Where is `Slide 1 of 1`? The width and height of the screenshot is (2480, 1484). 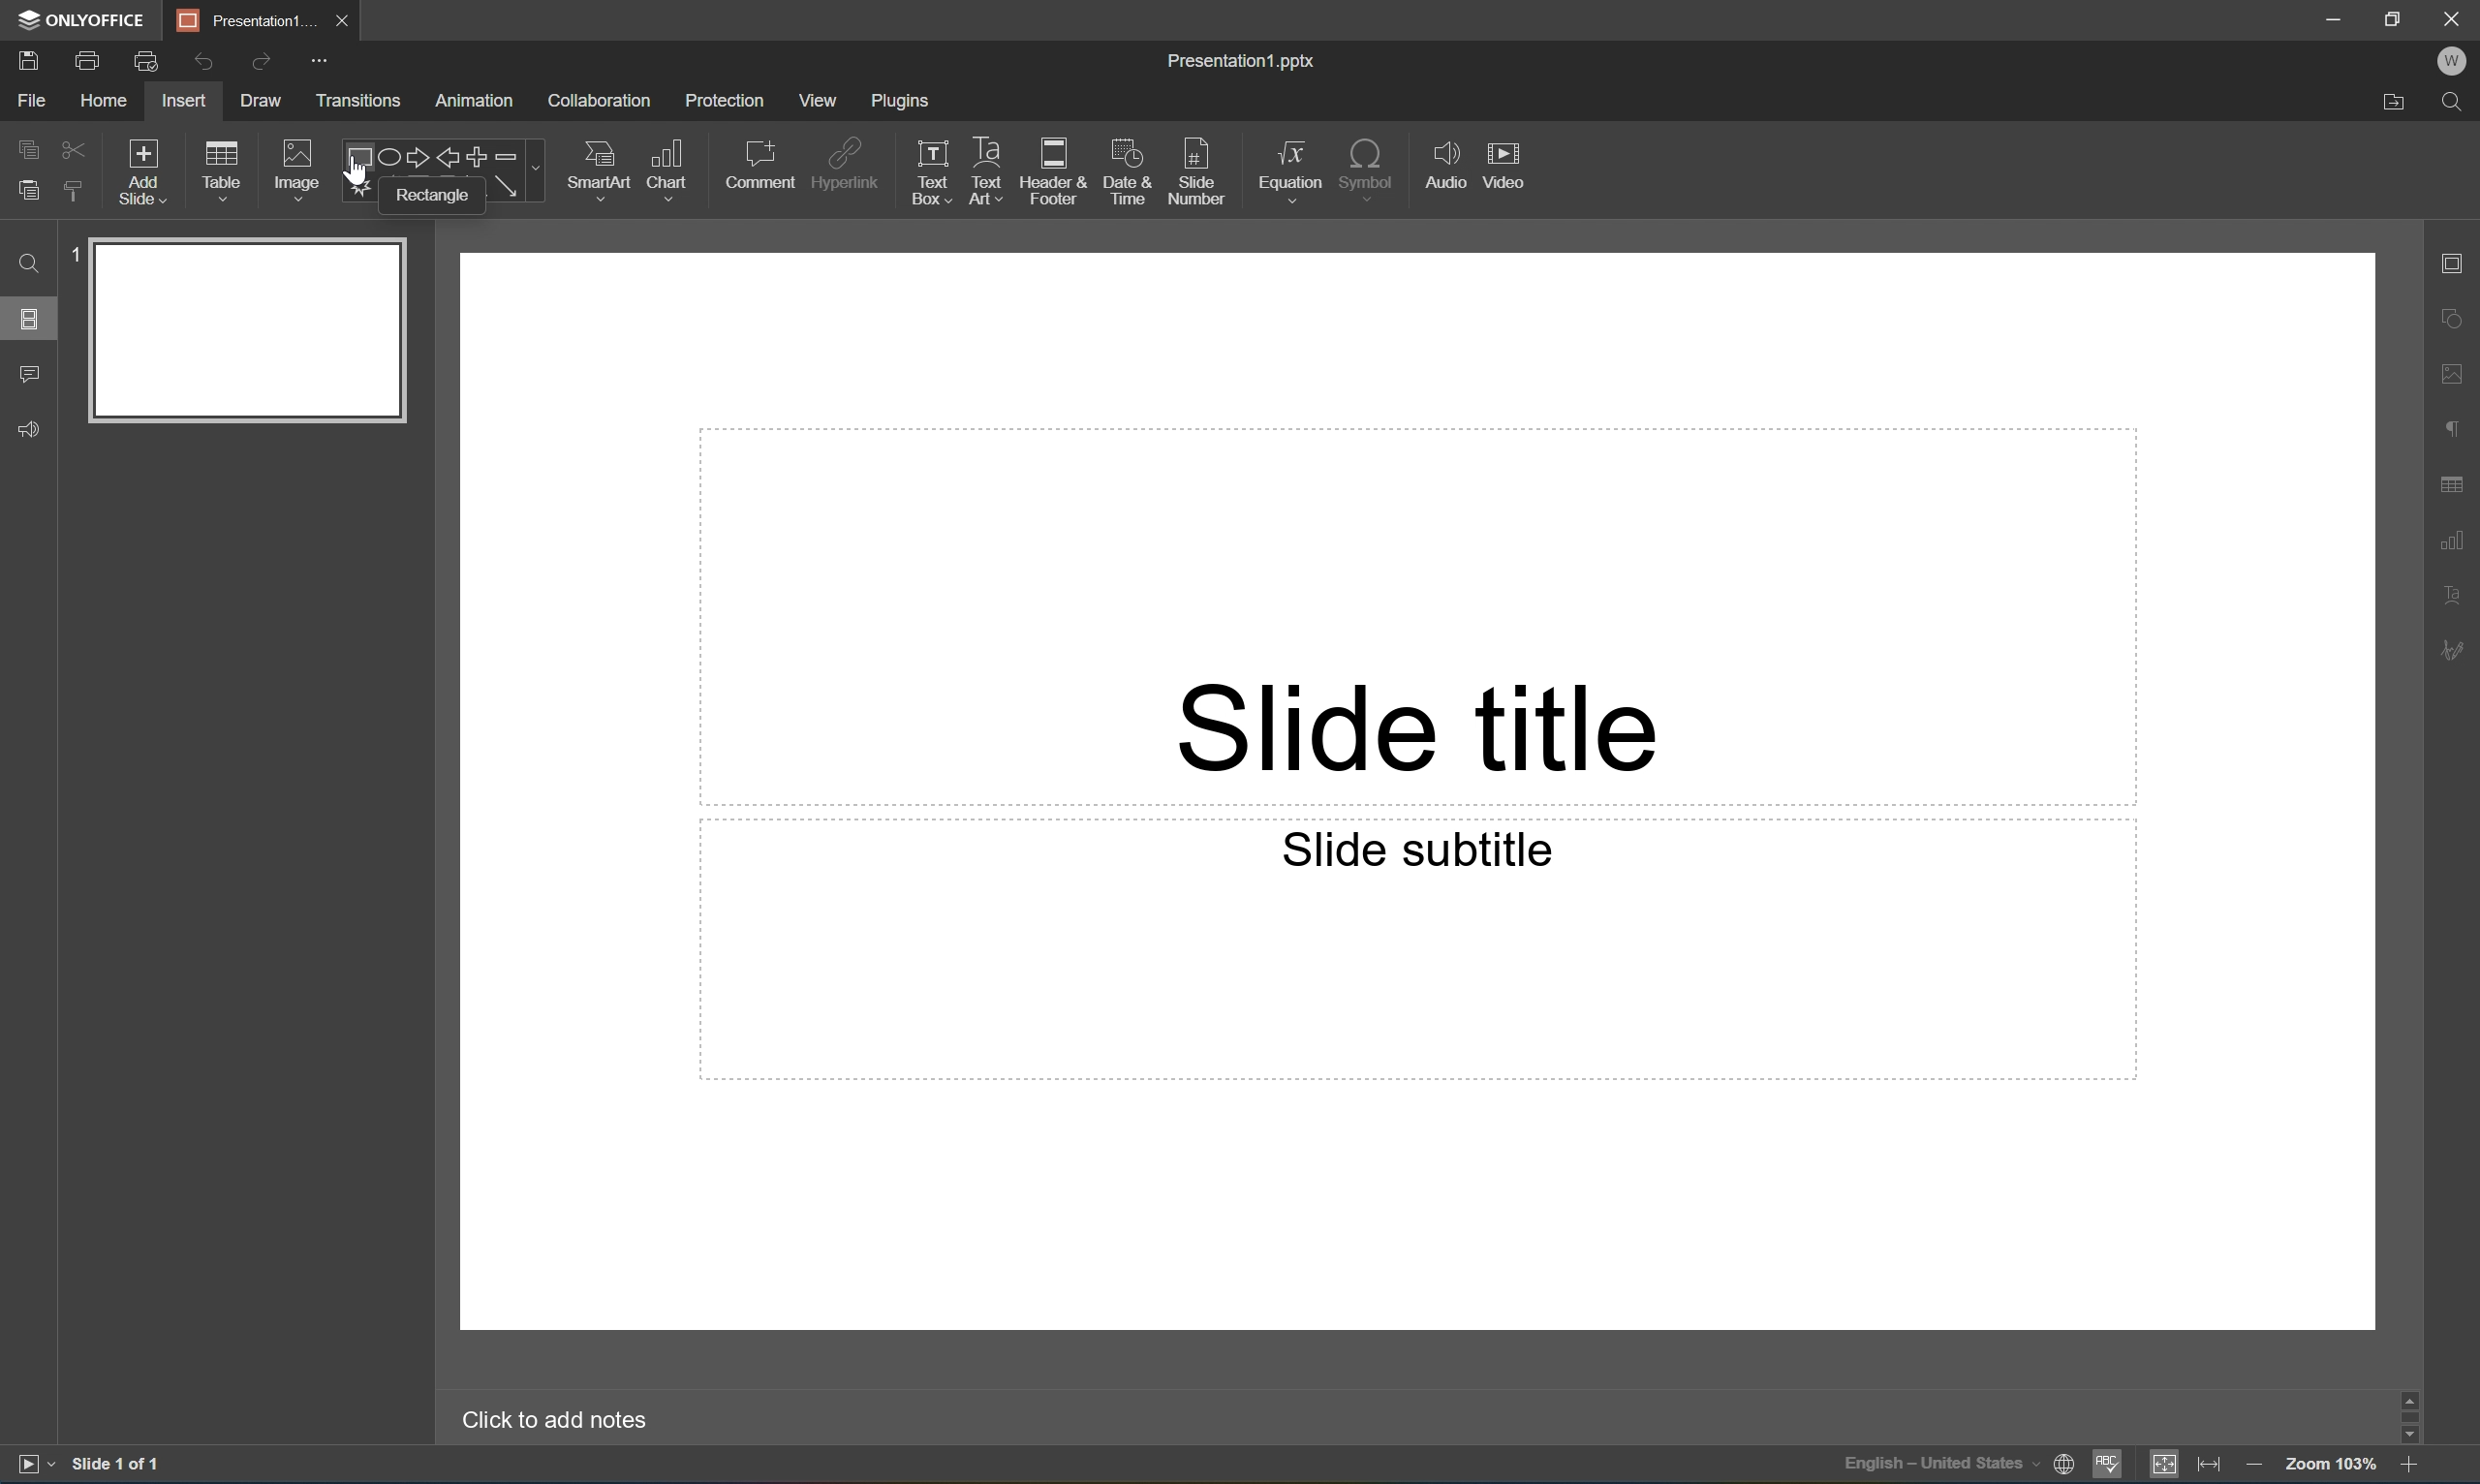
Slide 1 of 1 is located at coordinates (118, 1462).